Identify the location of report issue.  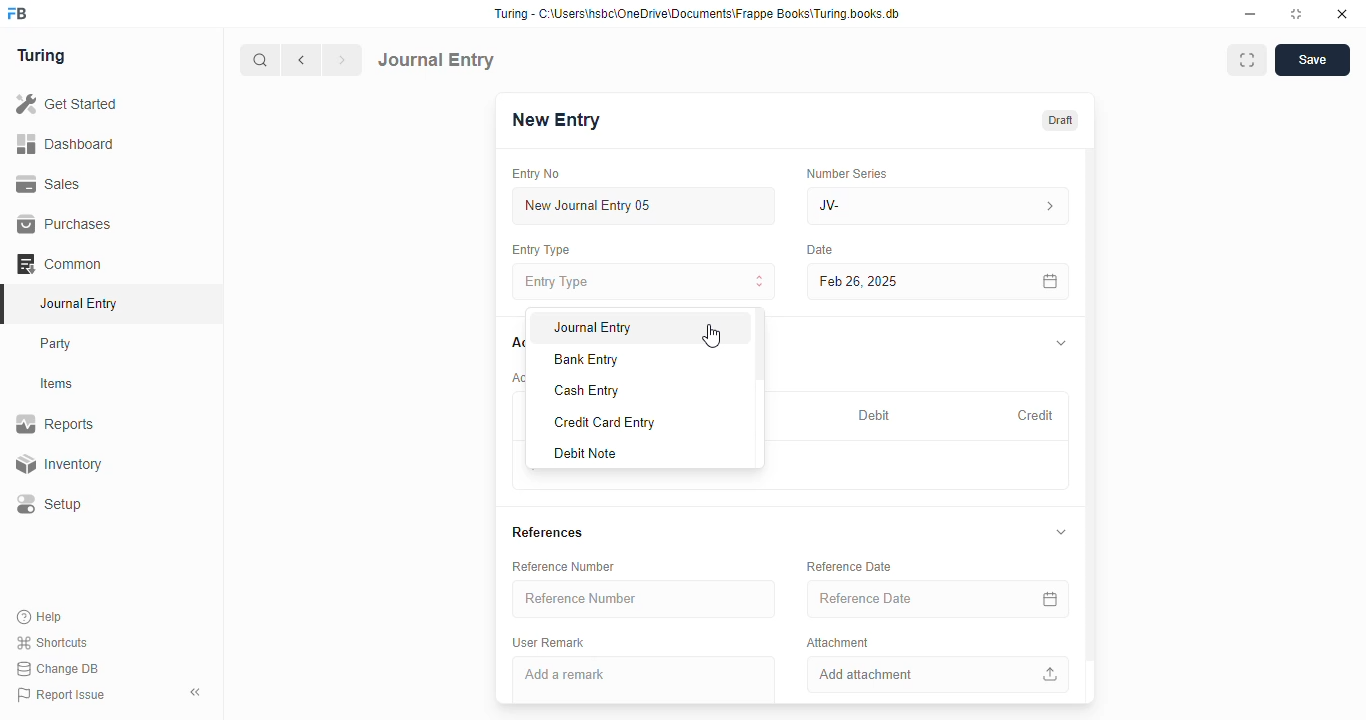
(61, 695).